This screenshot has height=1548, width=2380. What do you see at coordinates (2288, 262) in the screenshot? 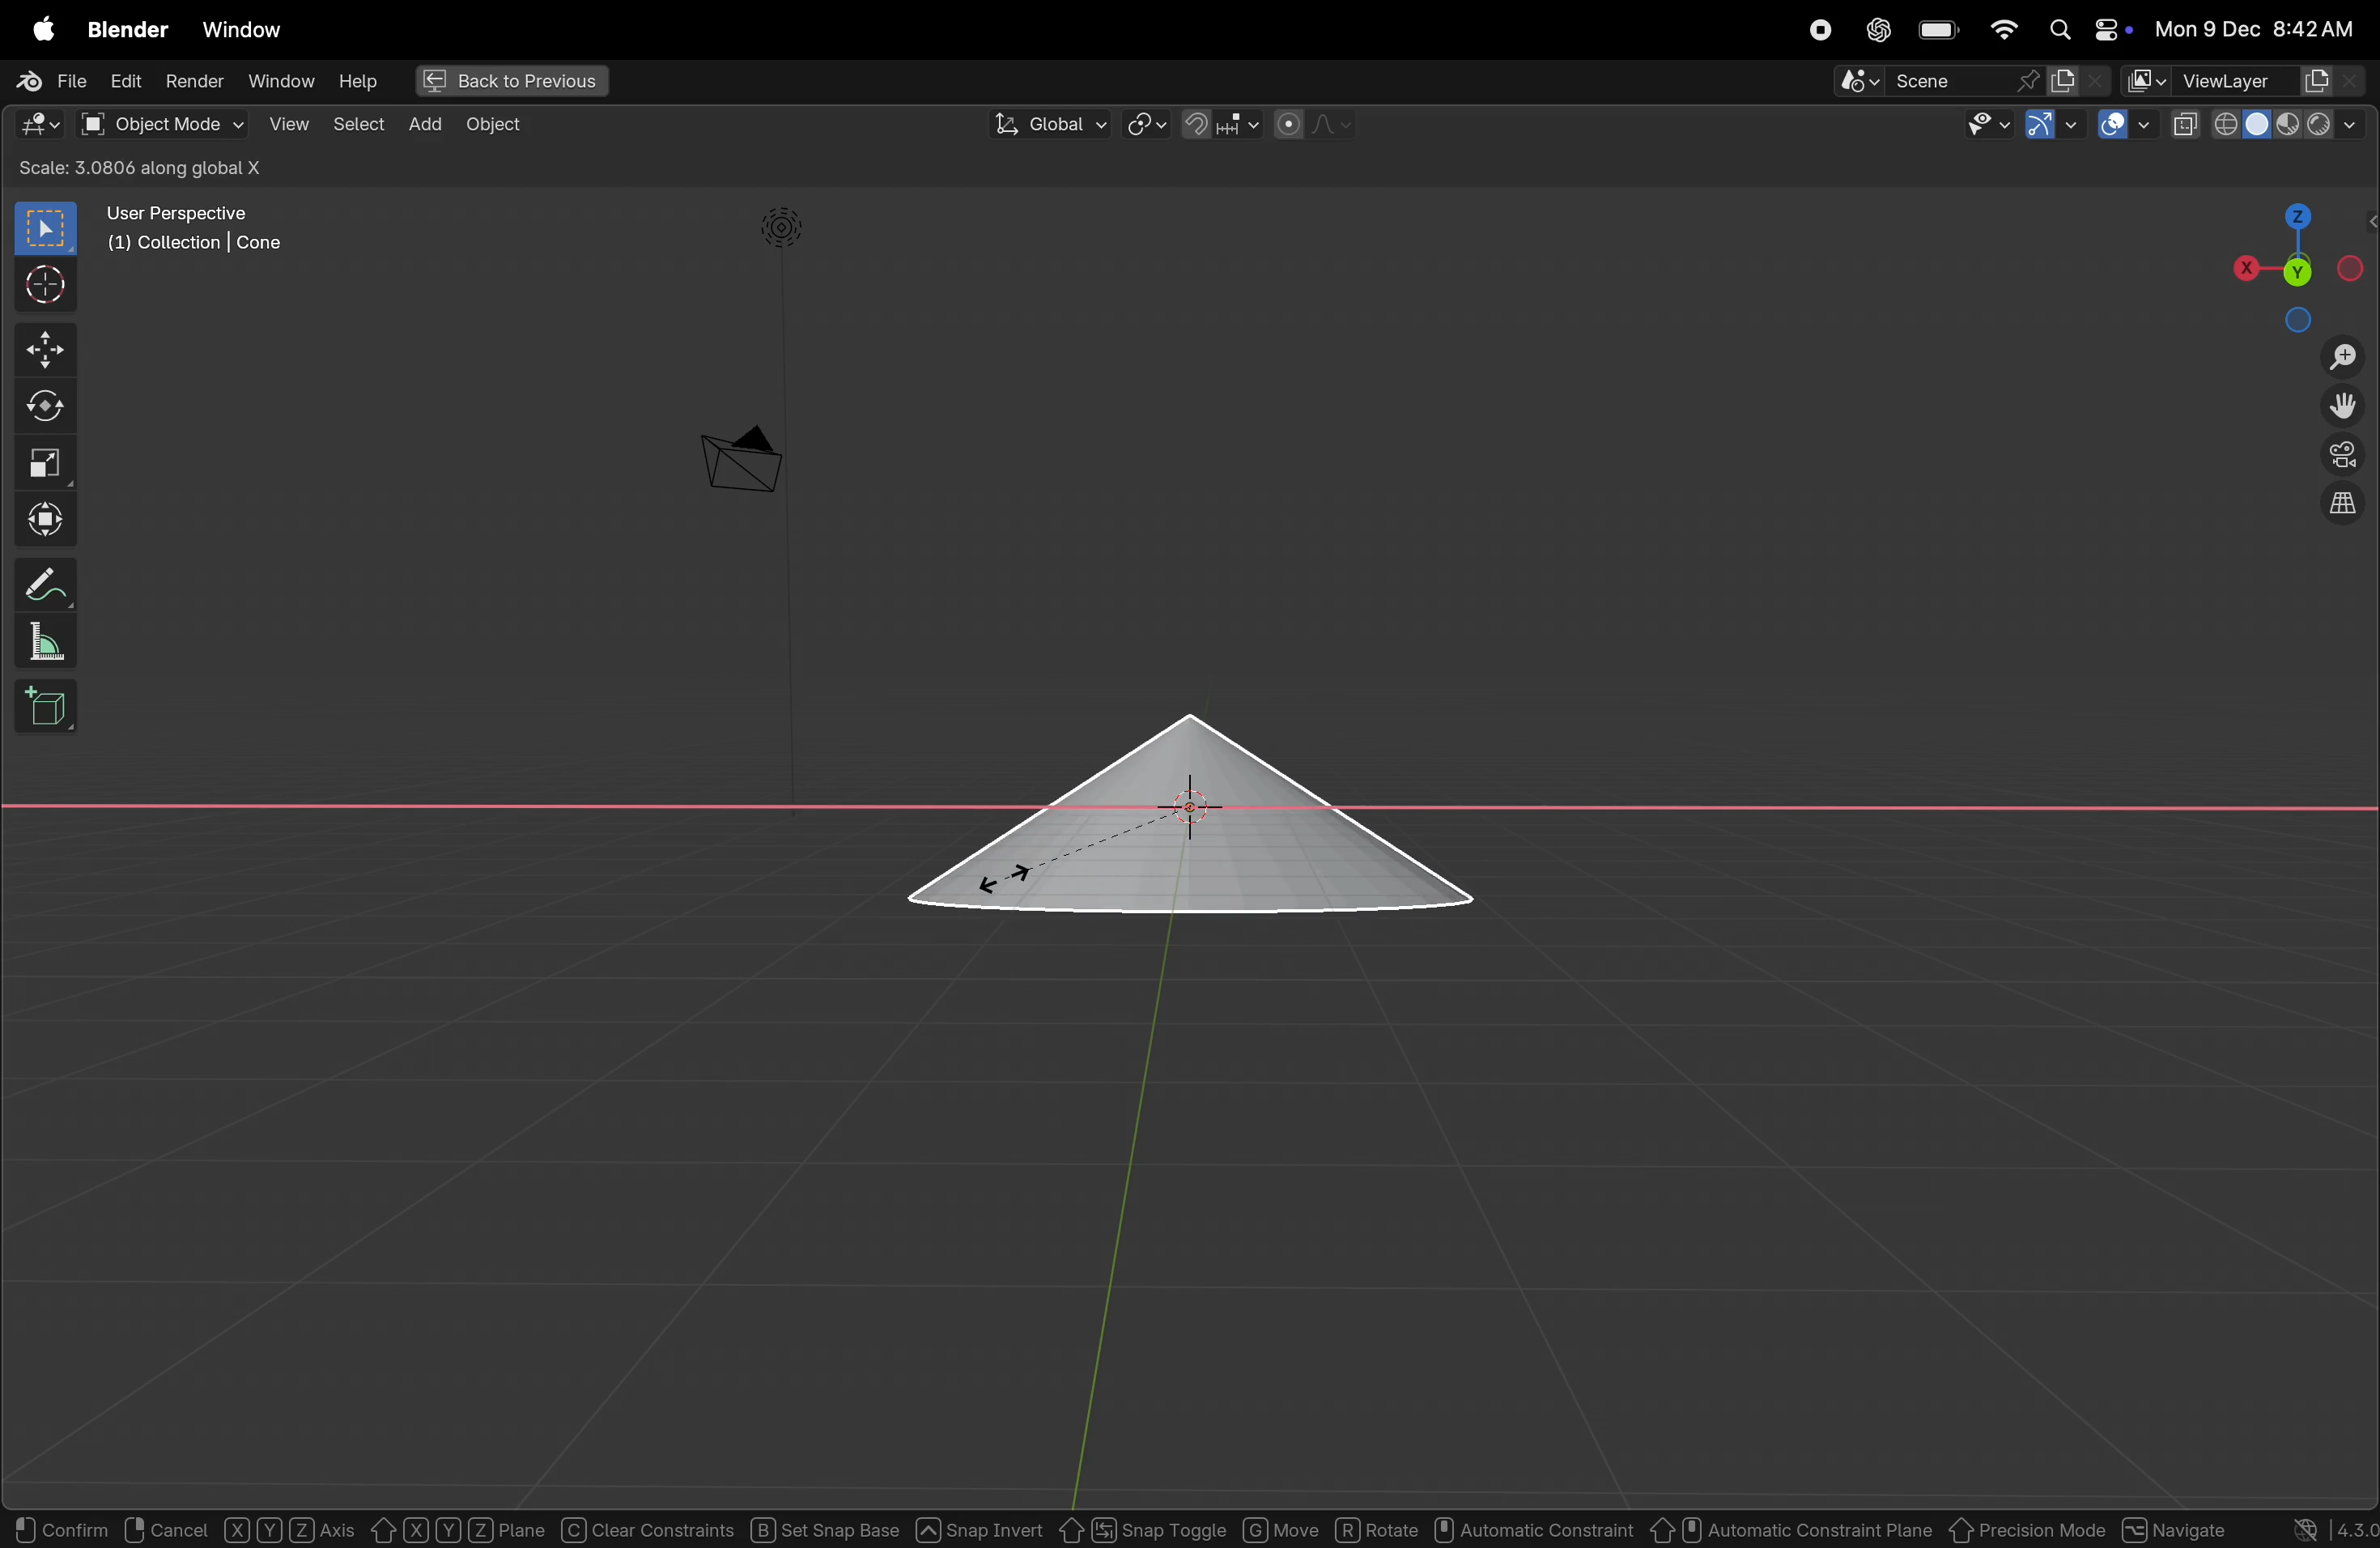
I see `view point` at bounding box center [2288, 262].